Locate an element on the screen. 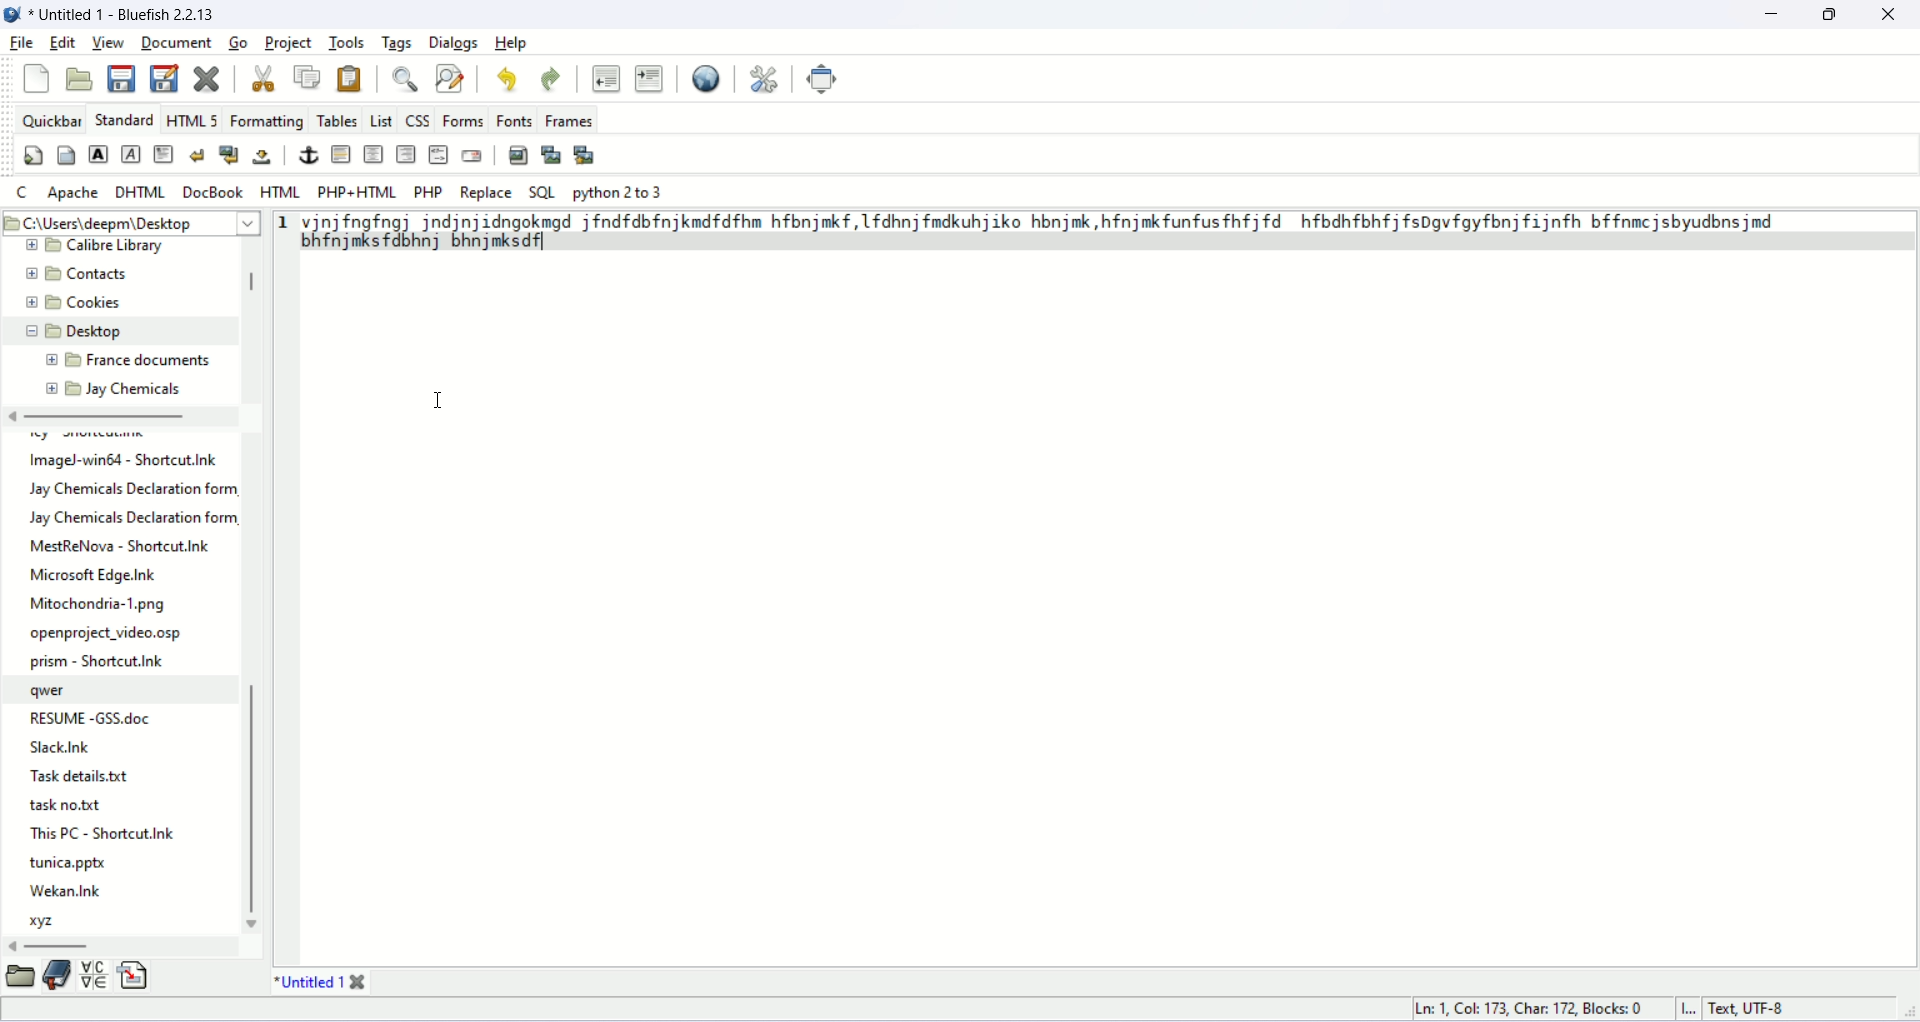 The width and height of the screenshot is (1920, 1022). right justify is located at coordinates (406, 153).